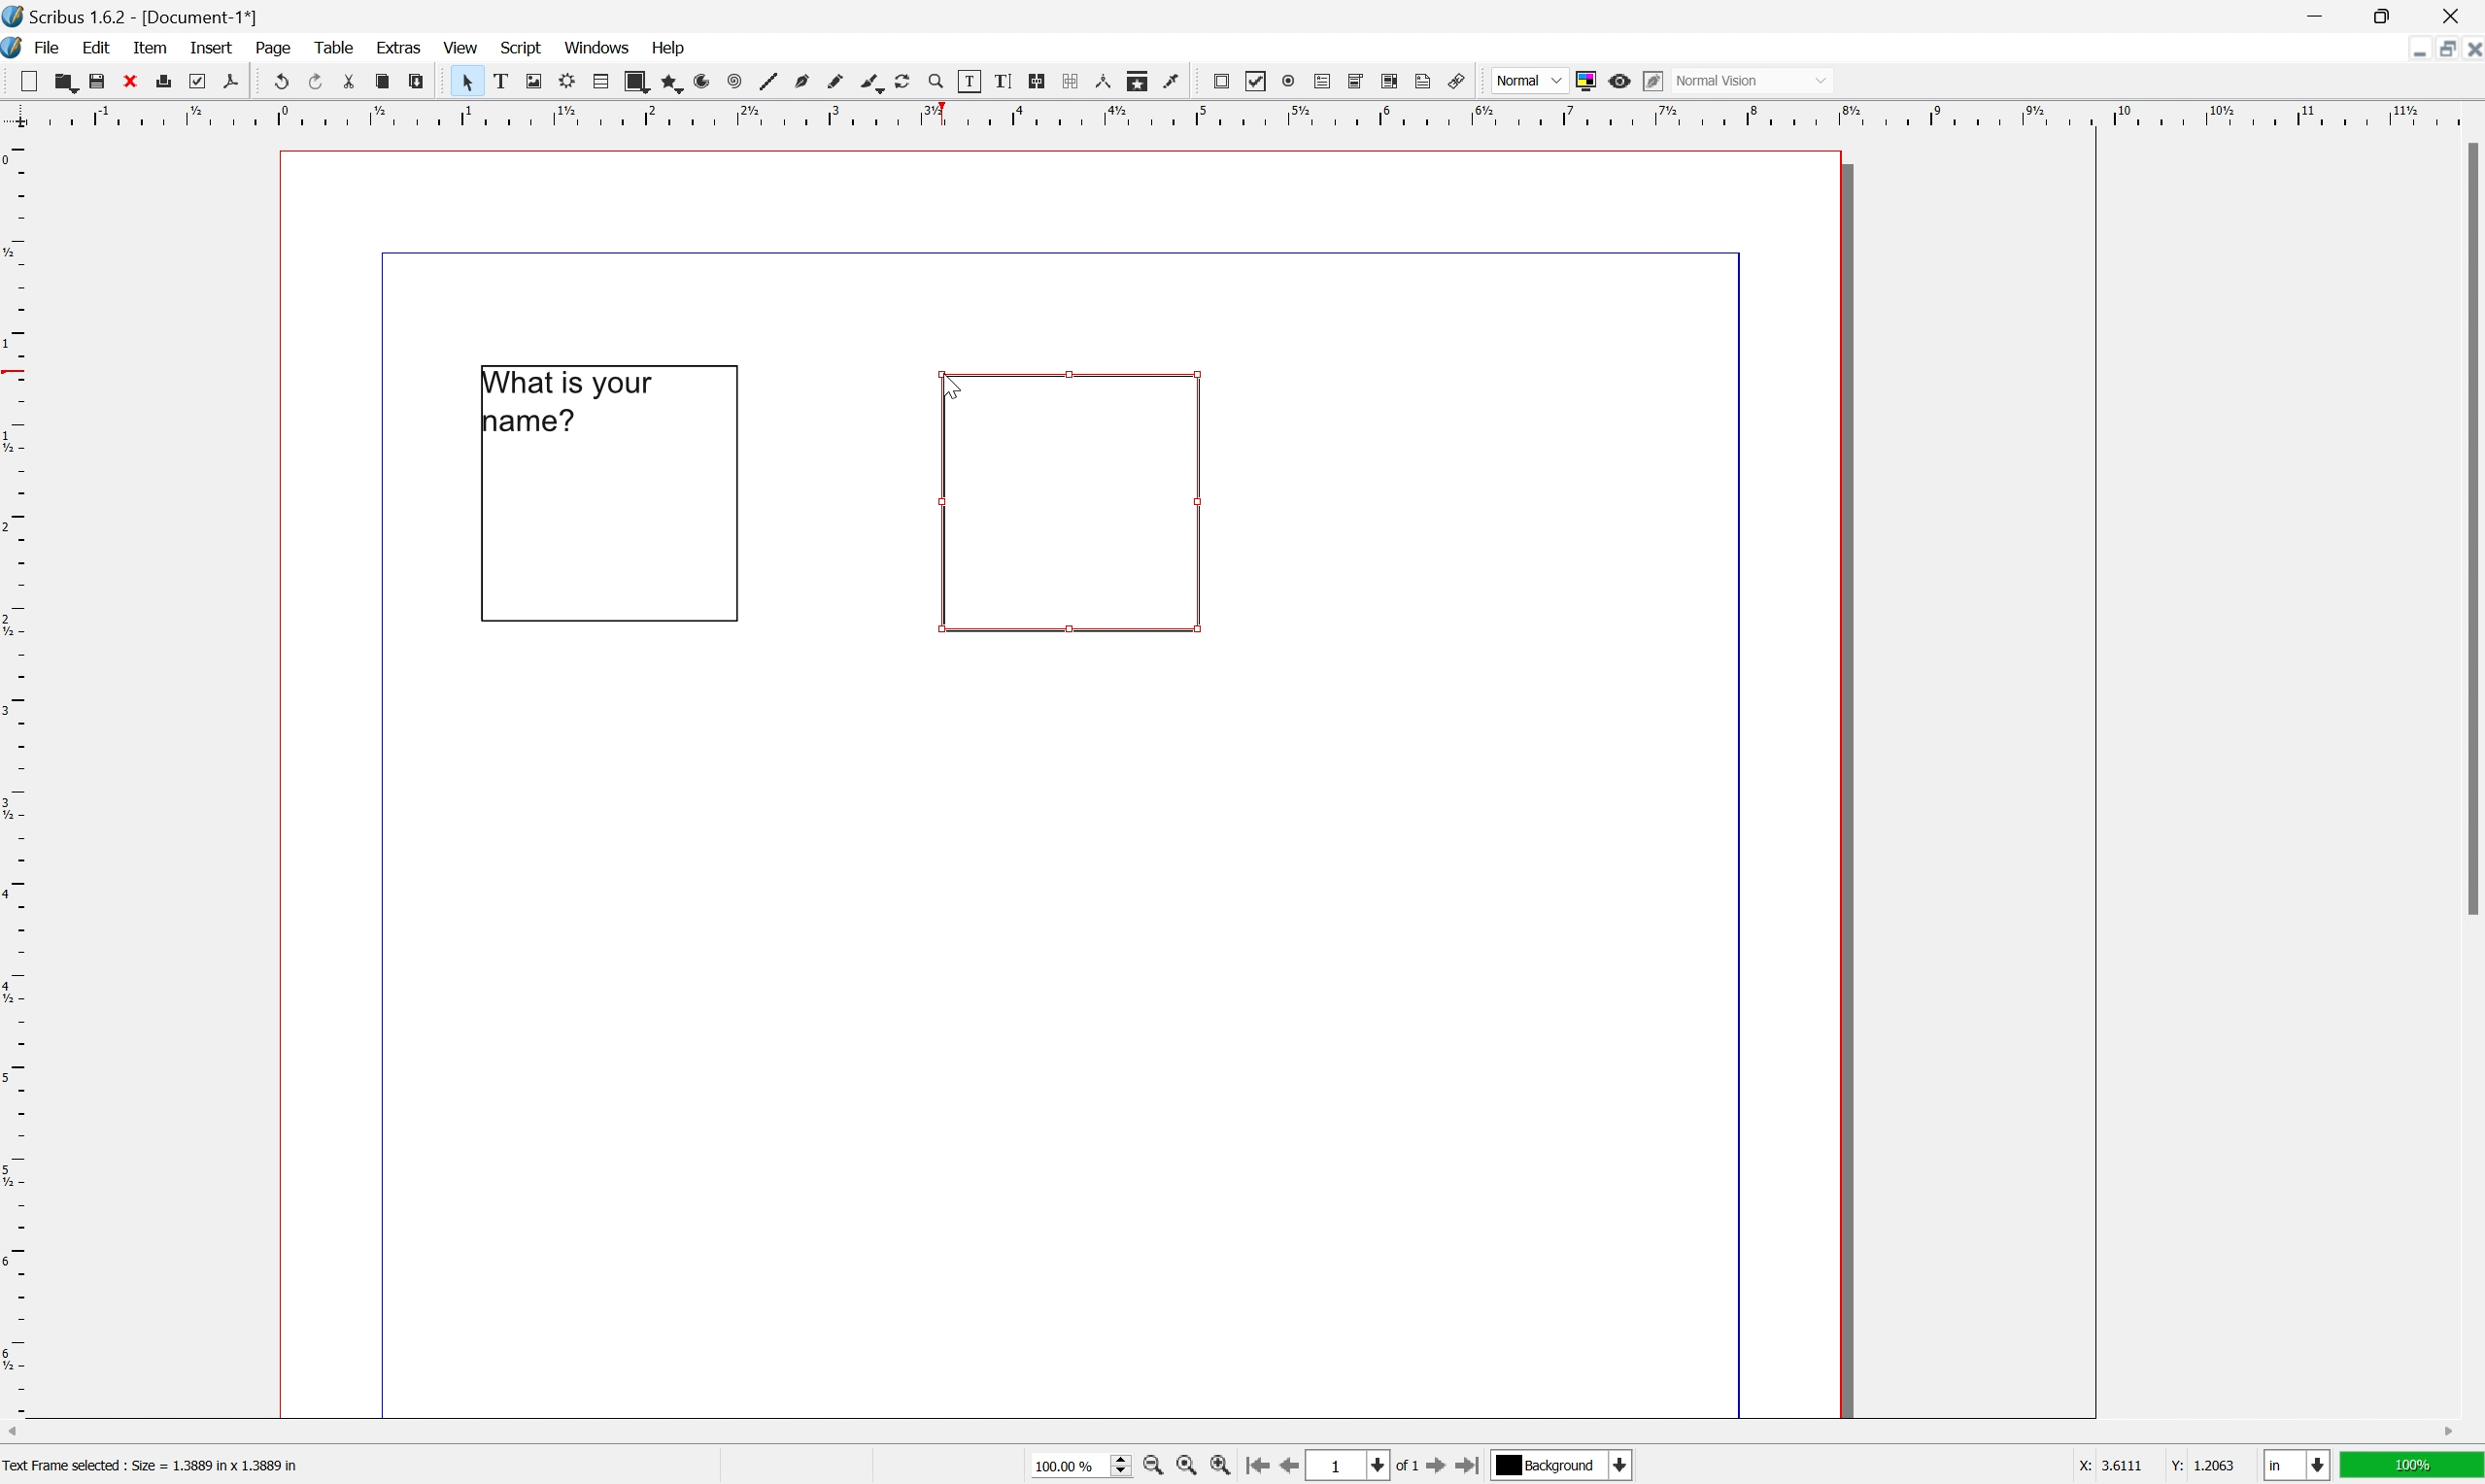 The height and width of the screenshot is (1484, 2485). I want to click on table, so click(601, 81).